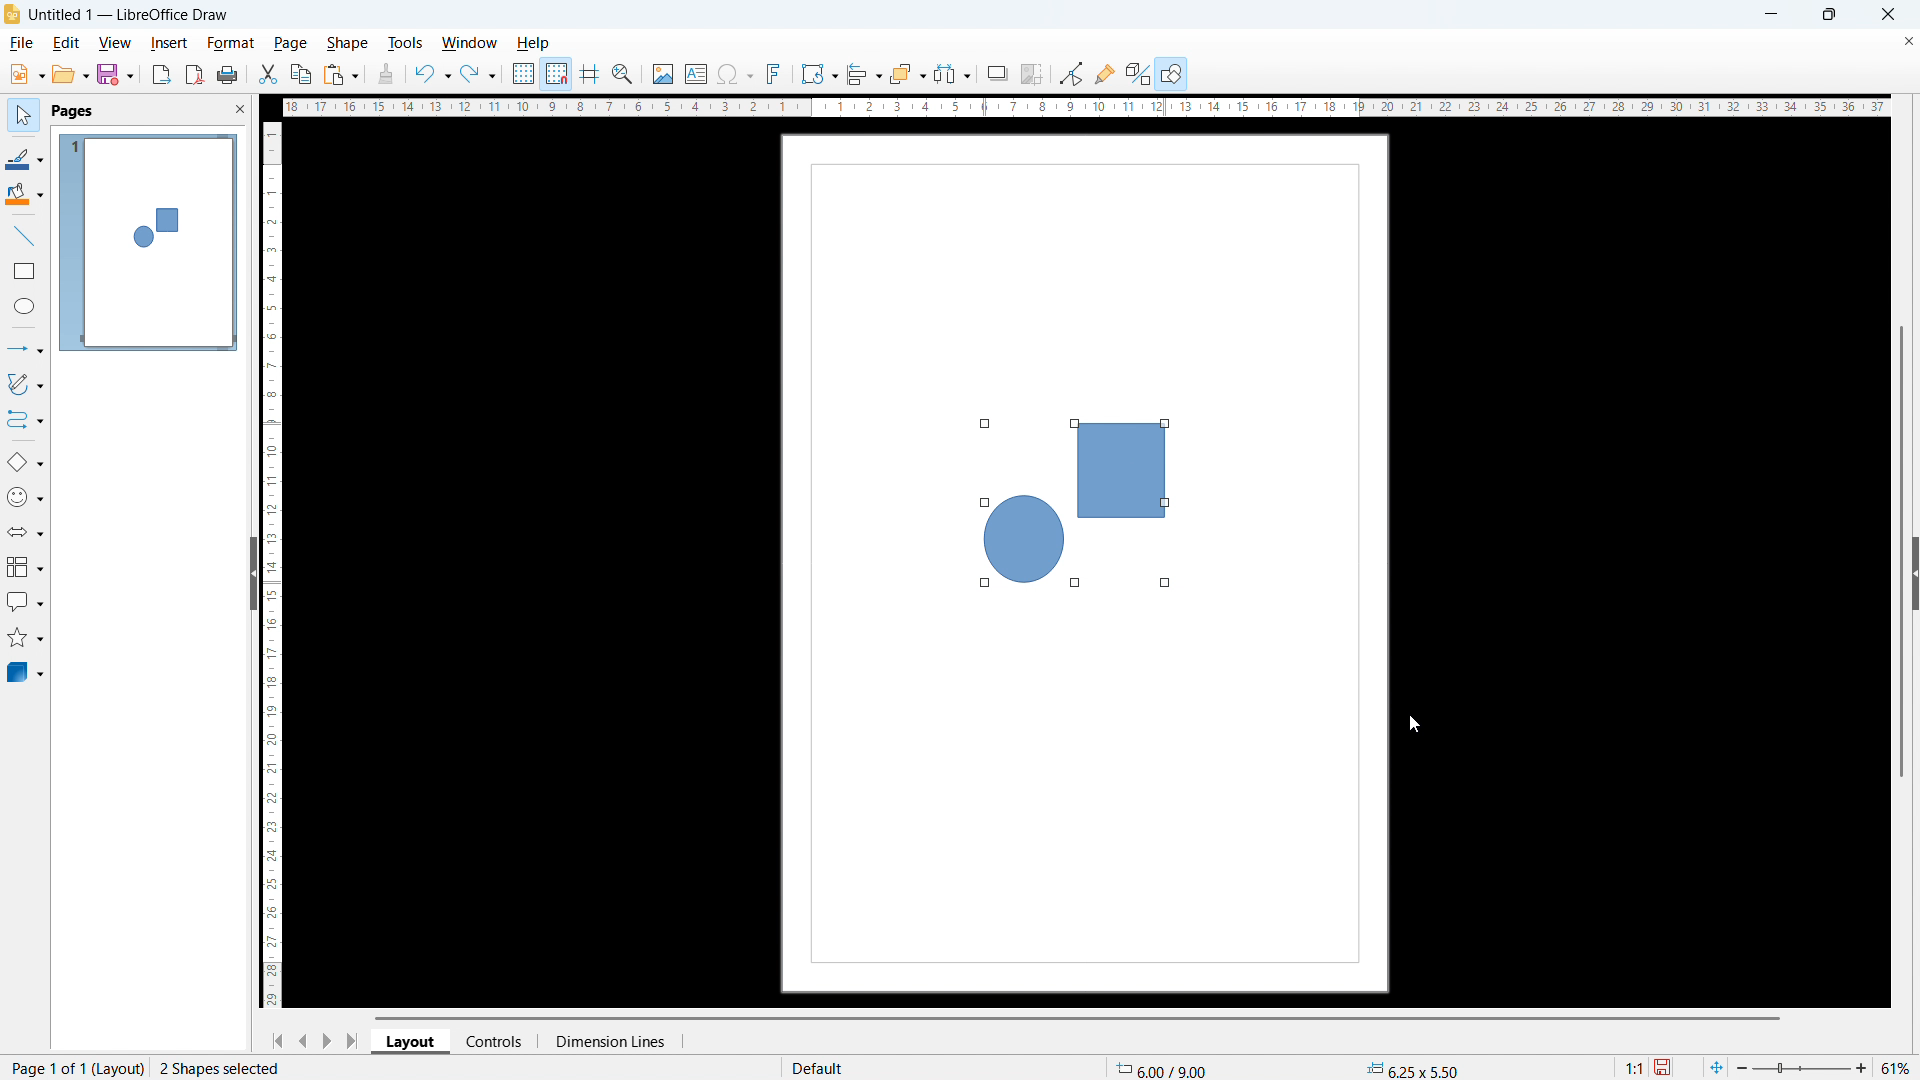 The width and height of the screenshot is (1920, 1080). I want to click on curves & polygons, so click(27, 384).